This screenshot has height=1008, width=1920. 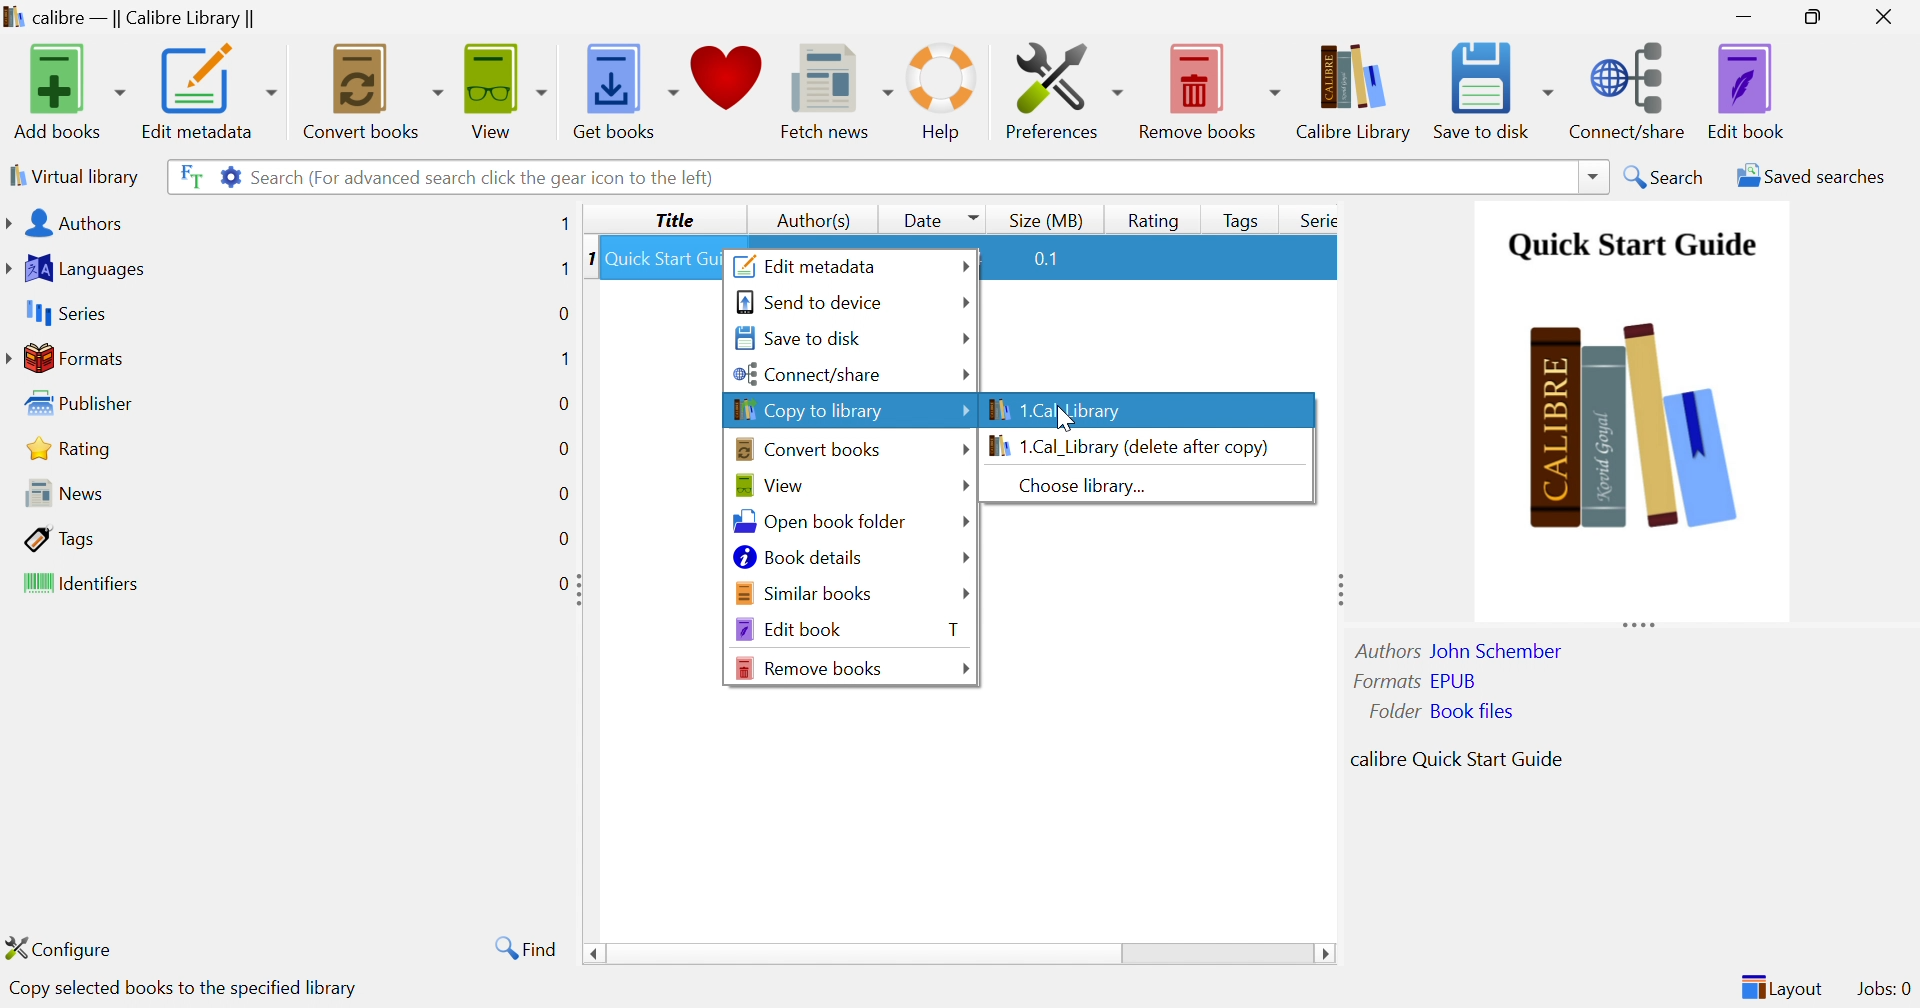 I want to click on T, so click(x=953, y=629).